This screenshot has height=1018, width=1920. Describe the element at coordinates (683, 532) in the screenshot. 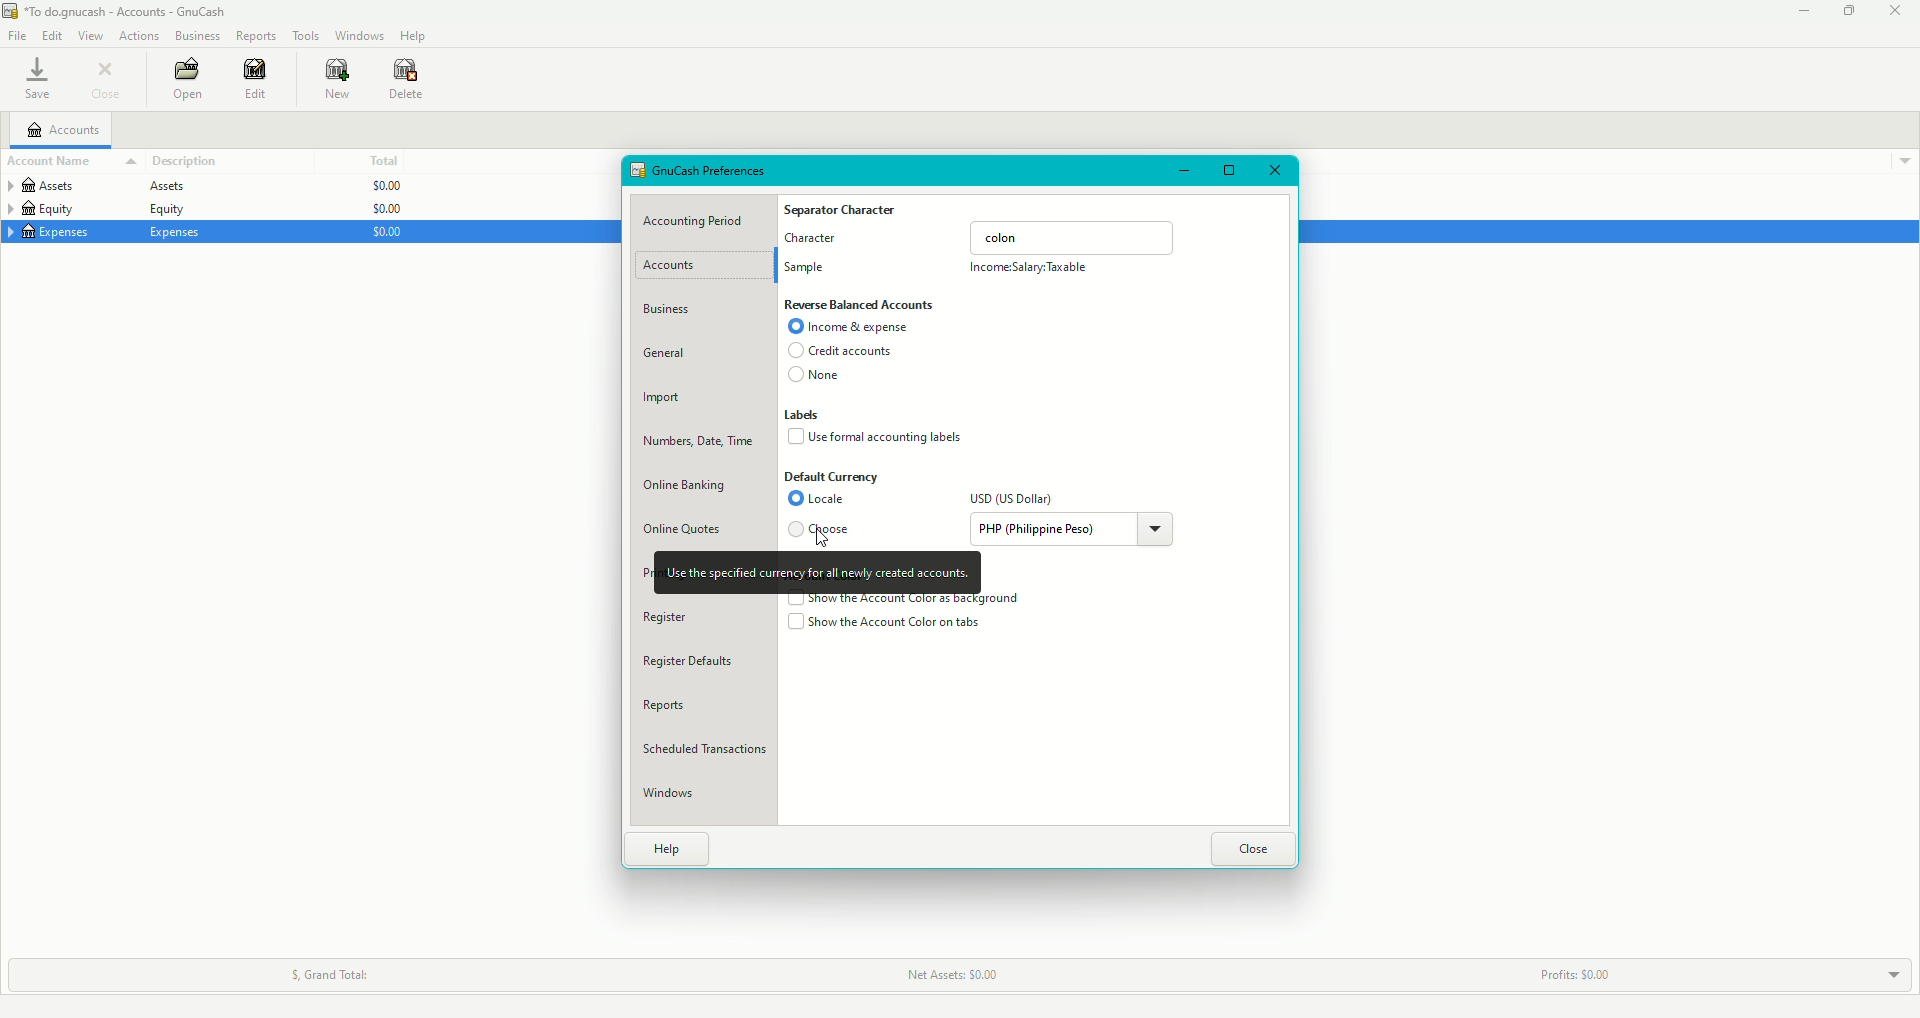

I see `Online Quotes` at that location.